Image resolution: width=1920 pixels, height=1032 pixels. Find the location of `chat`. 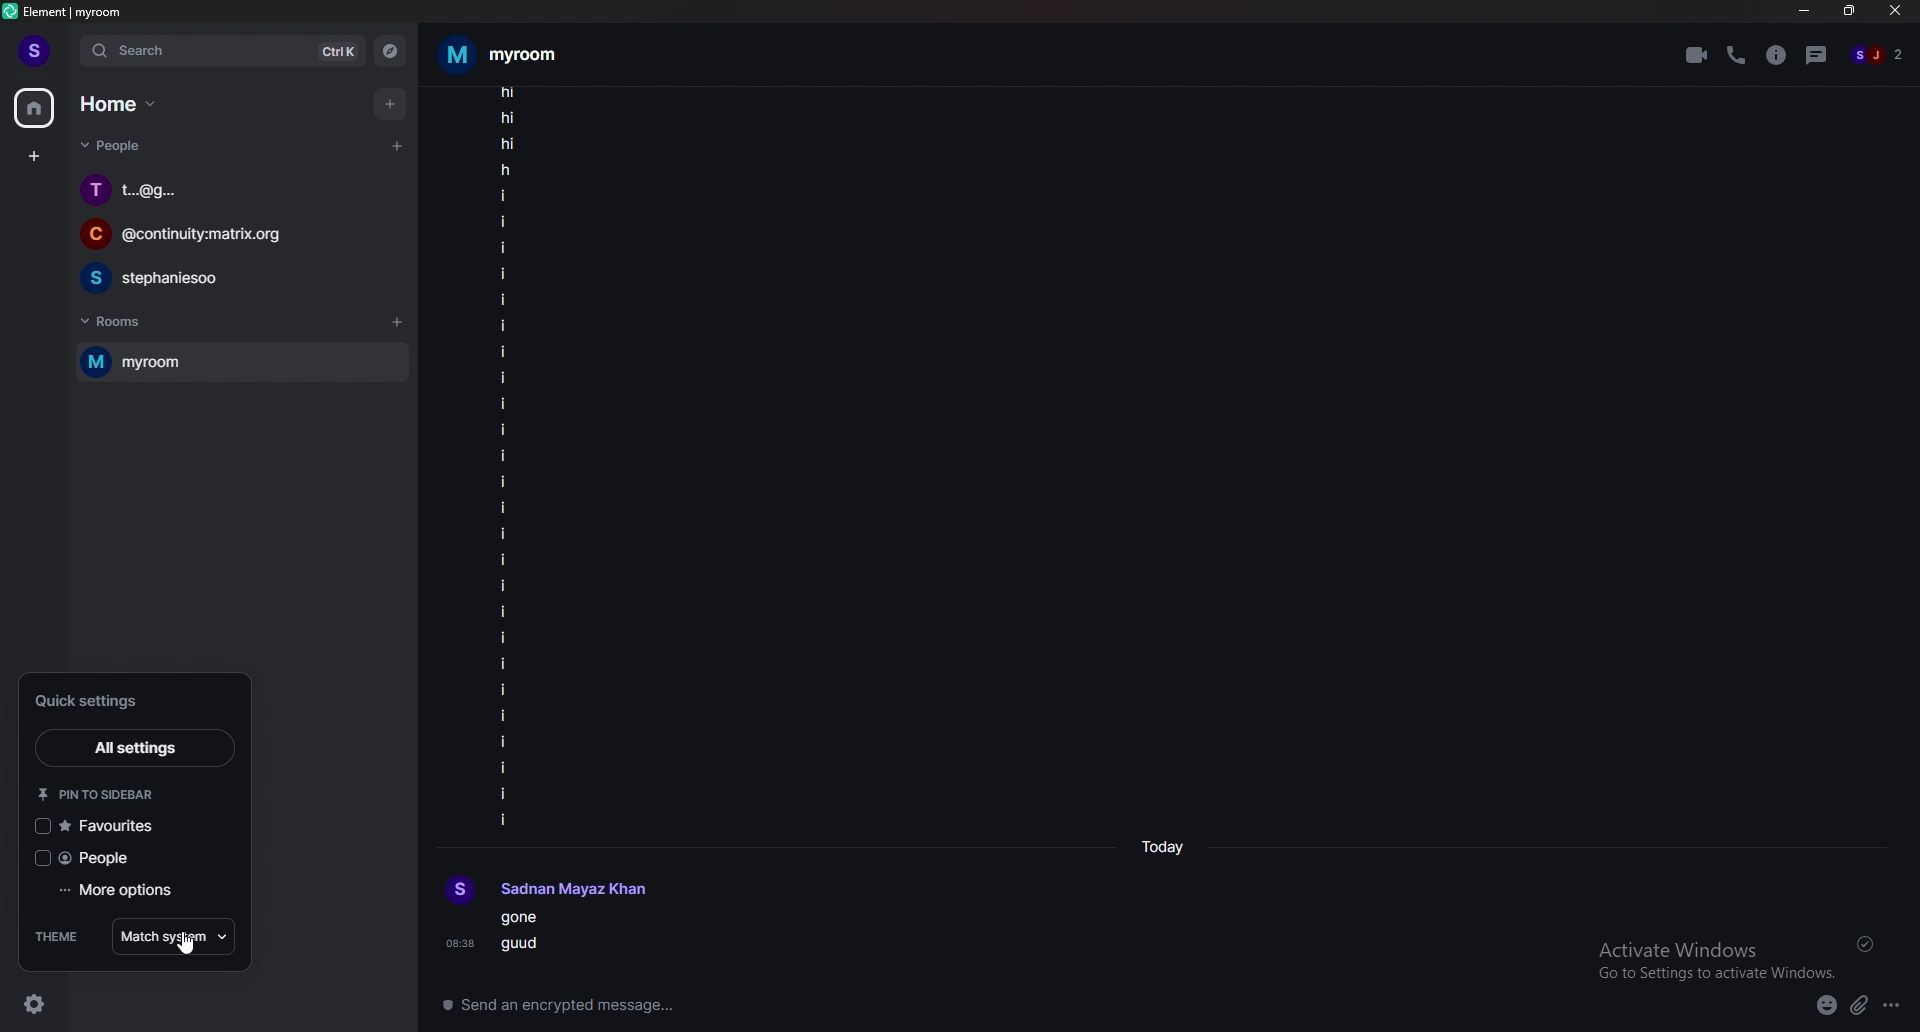

chat is located at coordinates (221, 233).